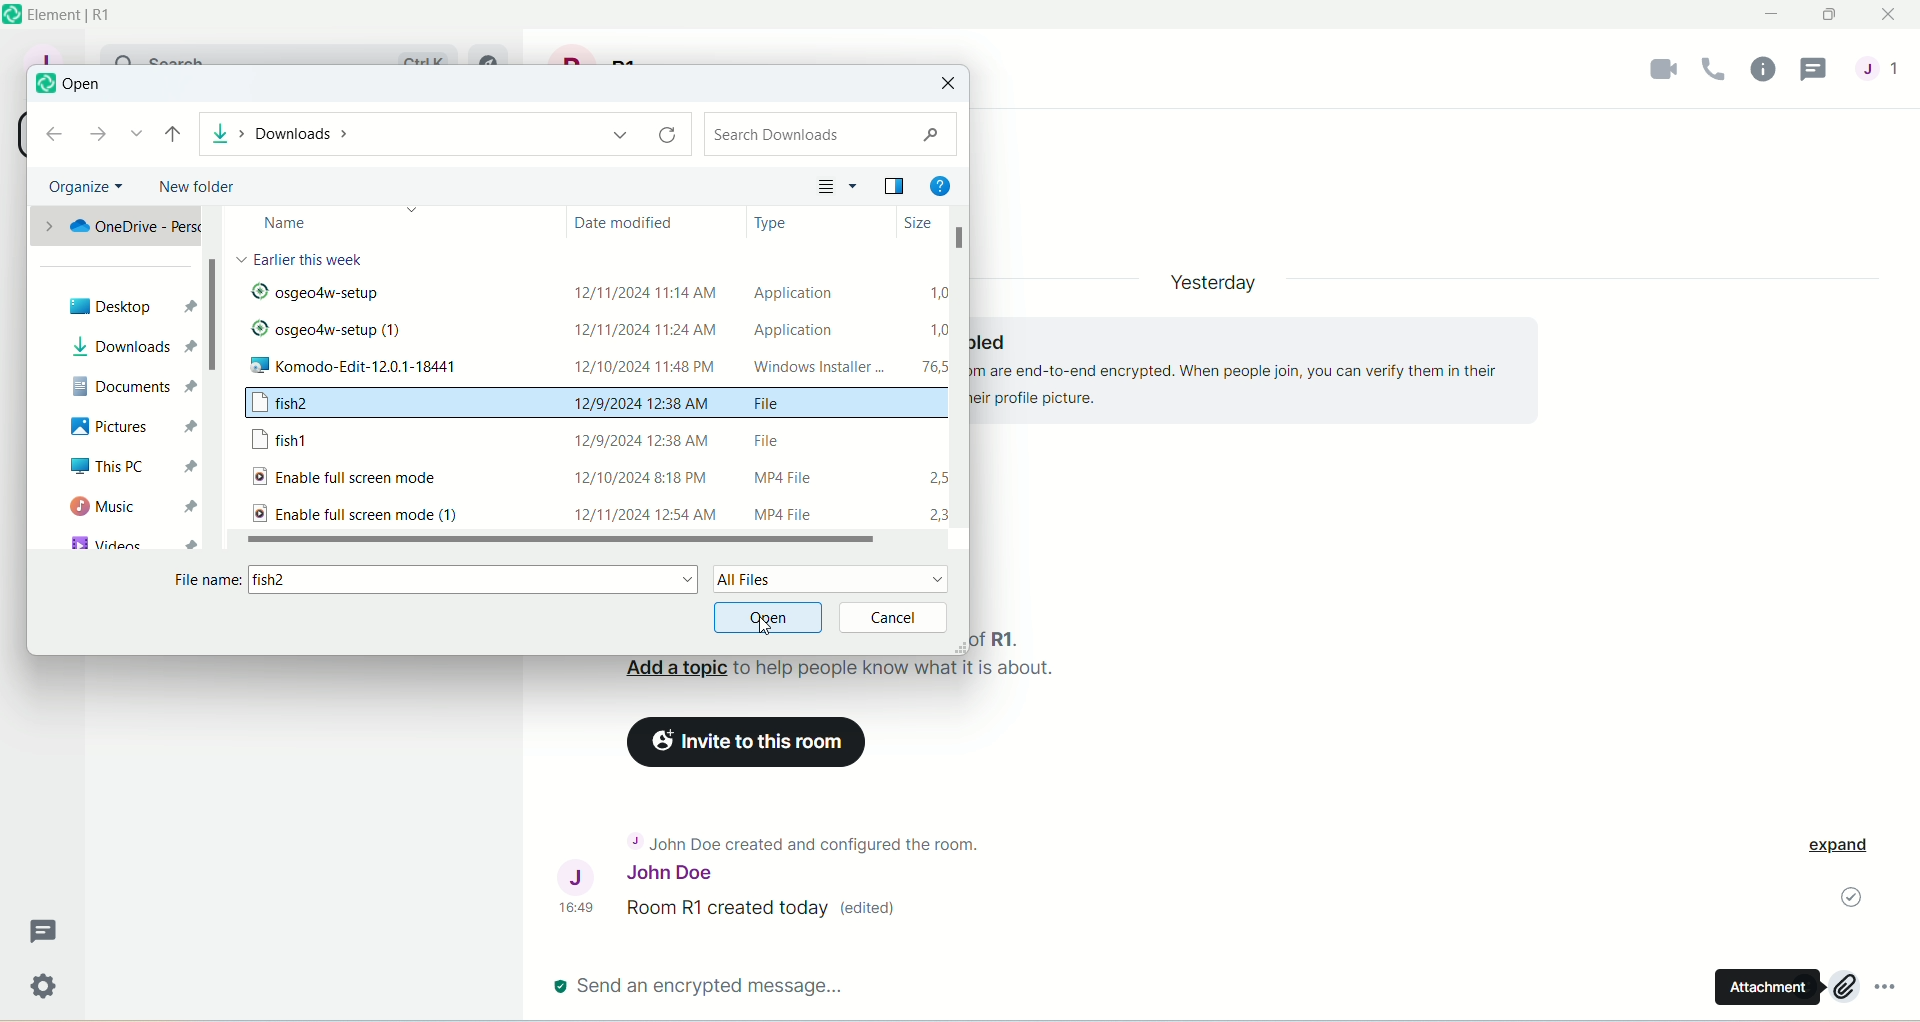  Describe the element at coordinates (217, 384) in the screenshot. I see `vertical scroll bar` at that location.